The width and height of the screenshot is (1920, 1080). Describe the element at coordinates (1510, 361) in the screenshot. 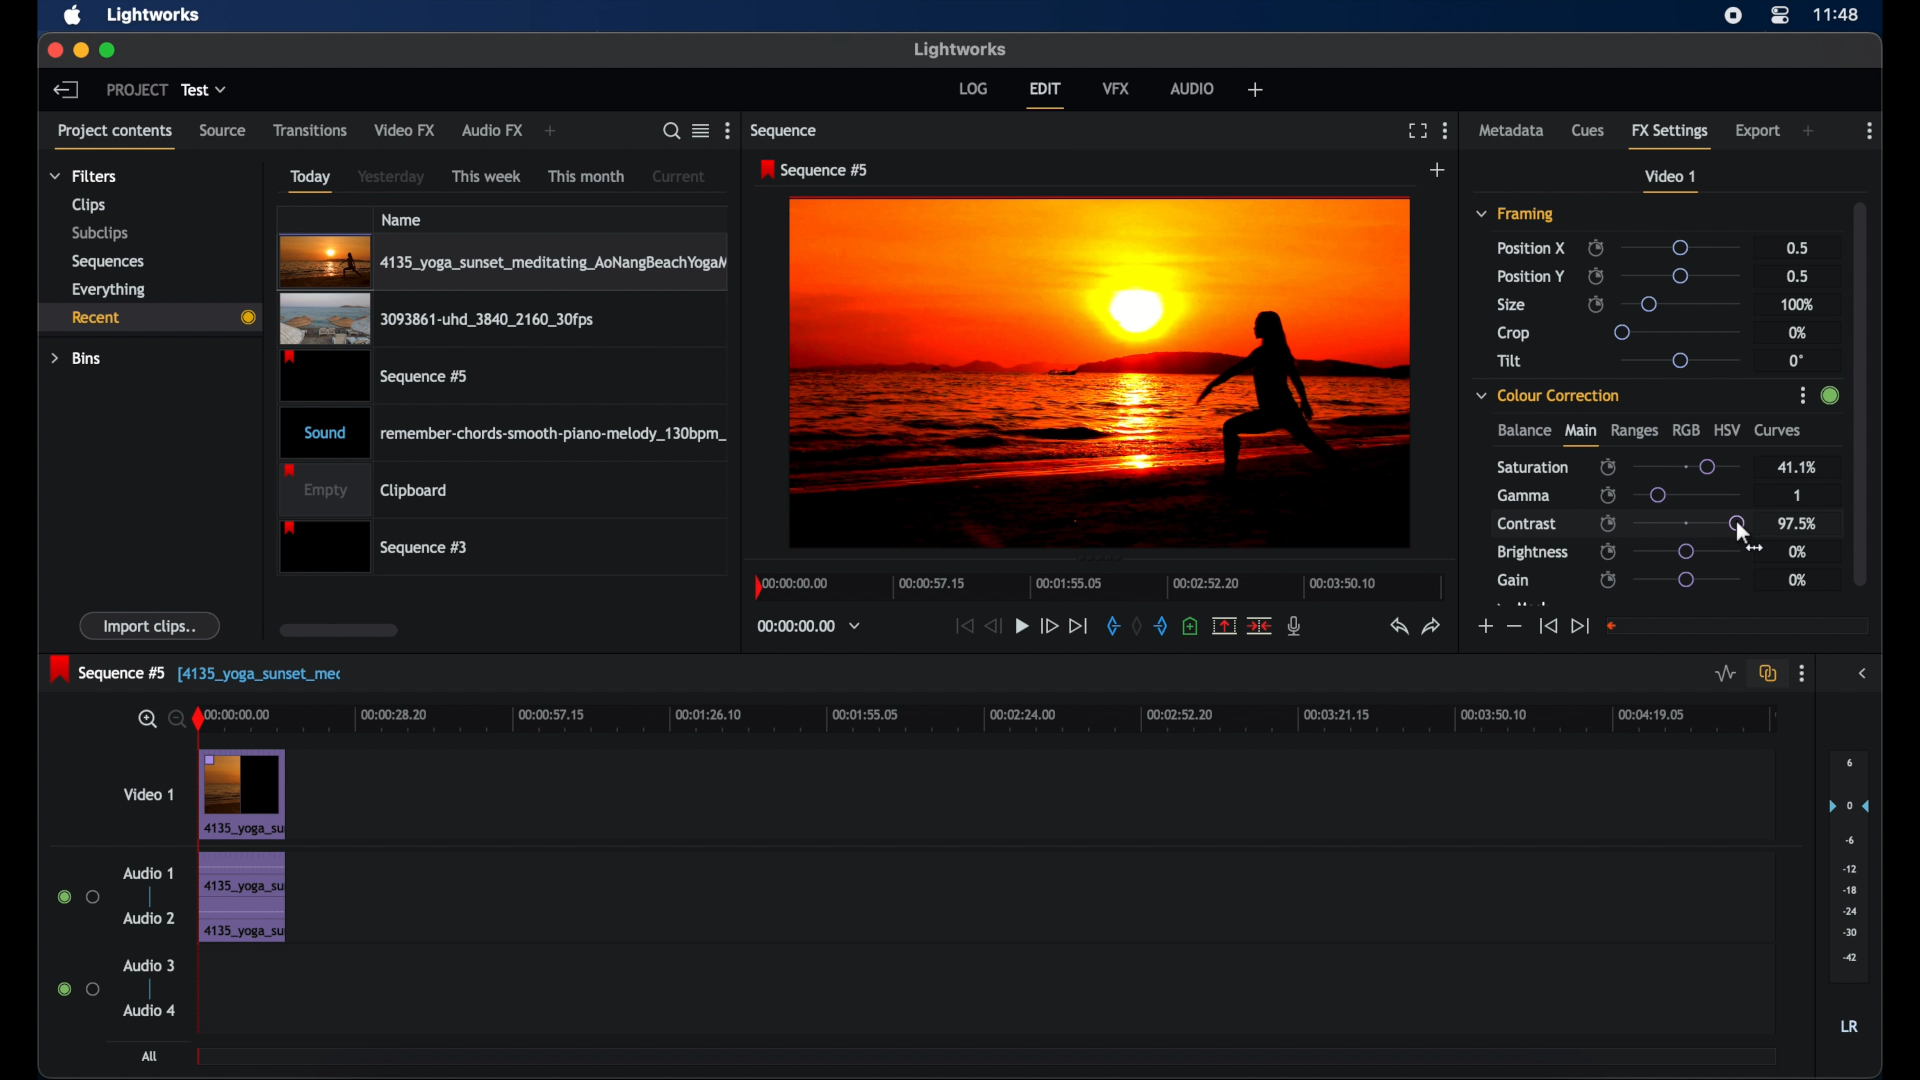

I see `tilt` at that location.